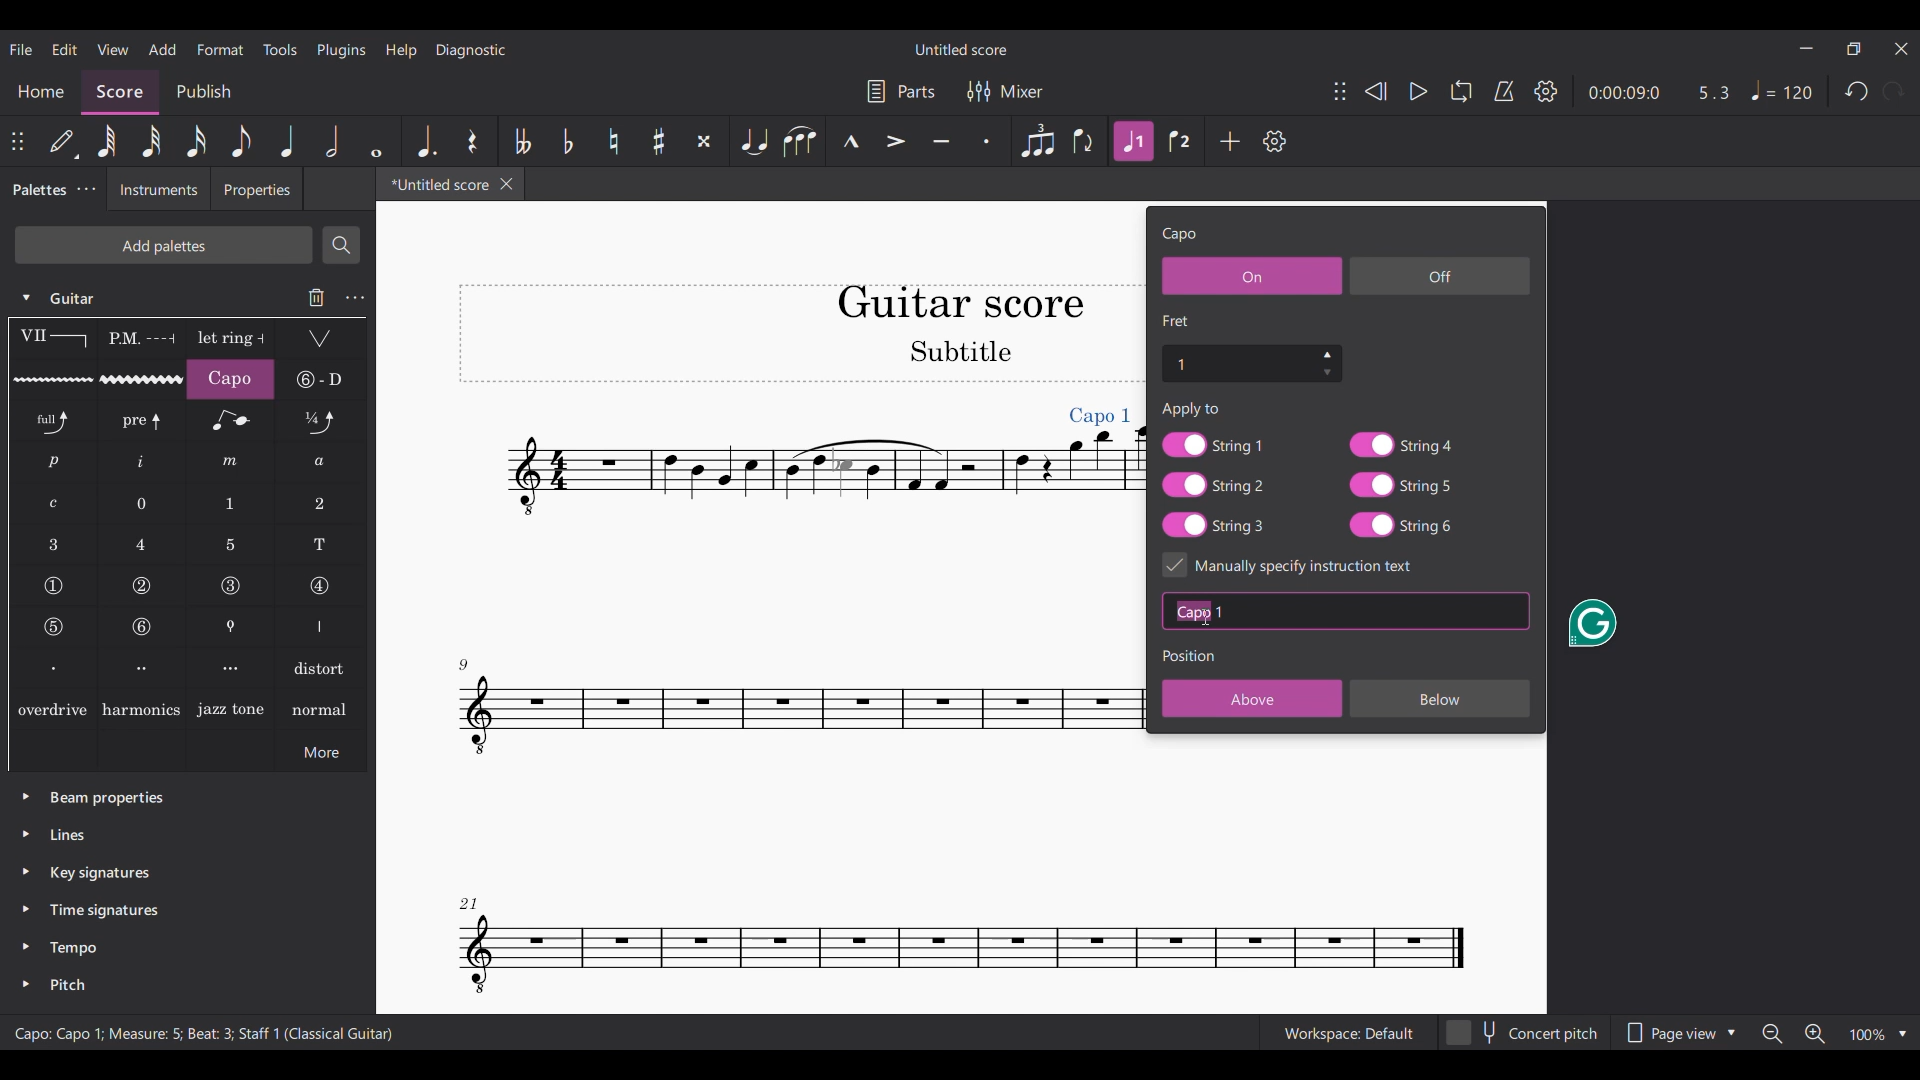  I want to click on Show in smaller tab, so click(1854, 49).